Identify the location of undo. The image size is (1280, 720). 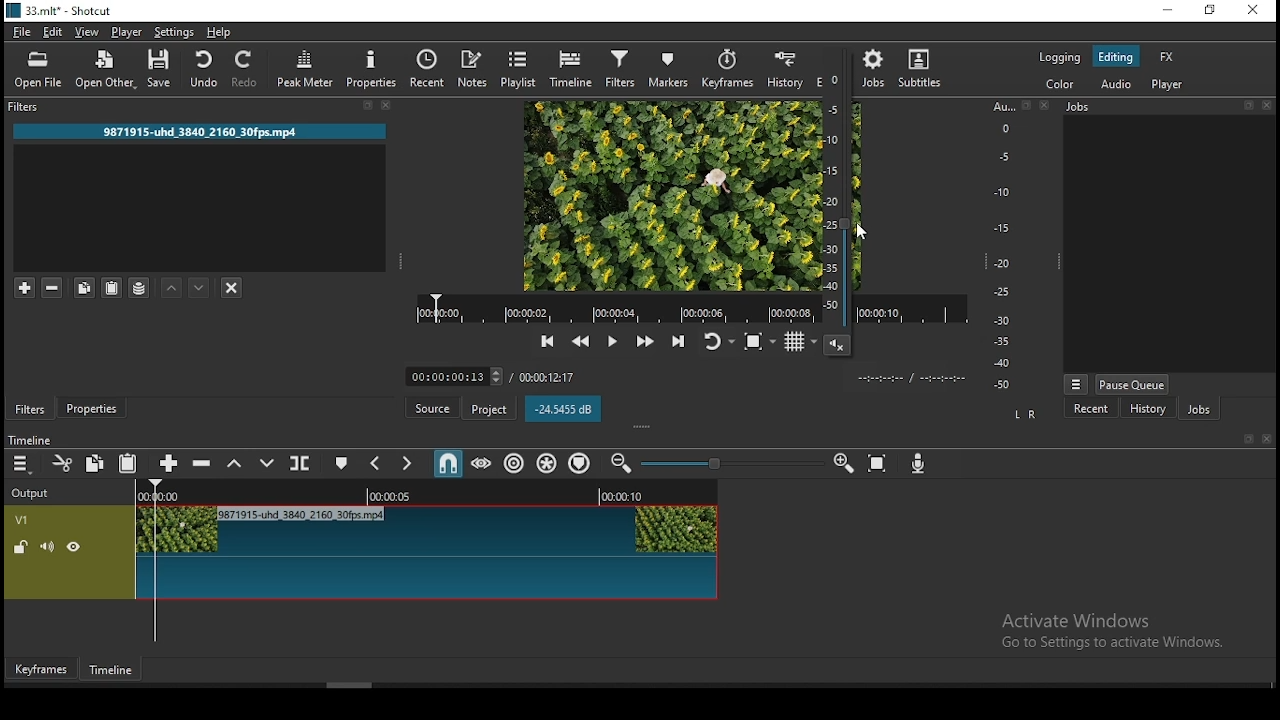
(207, 68).